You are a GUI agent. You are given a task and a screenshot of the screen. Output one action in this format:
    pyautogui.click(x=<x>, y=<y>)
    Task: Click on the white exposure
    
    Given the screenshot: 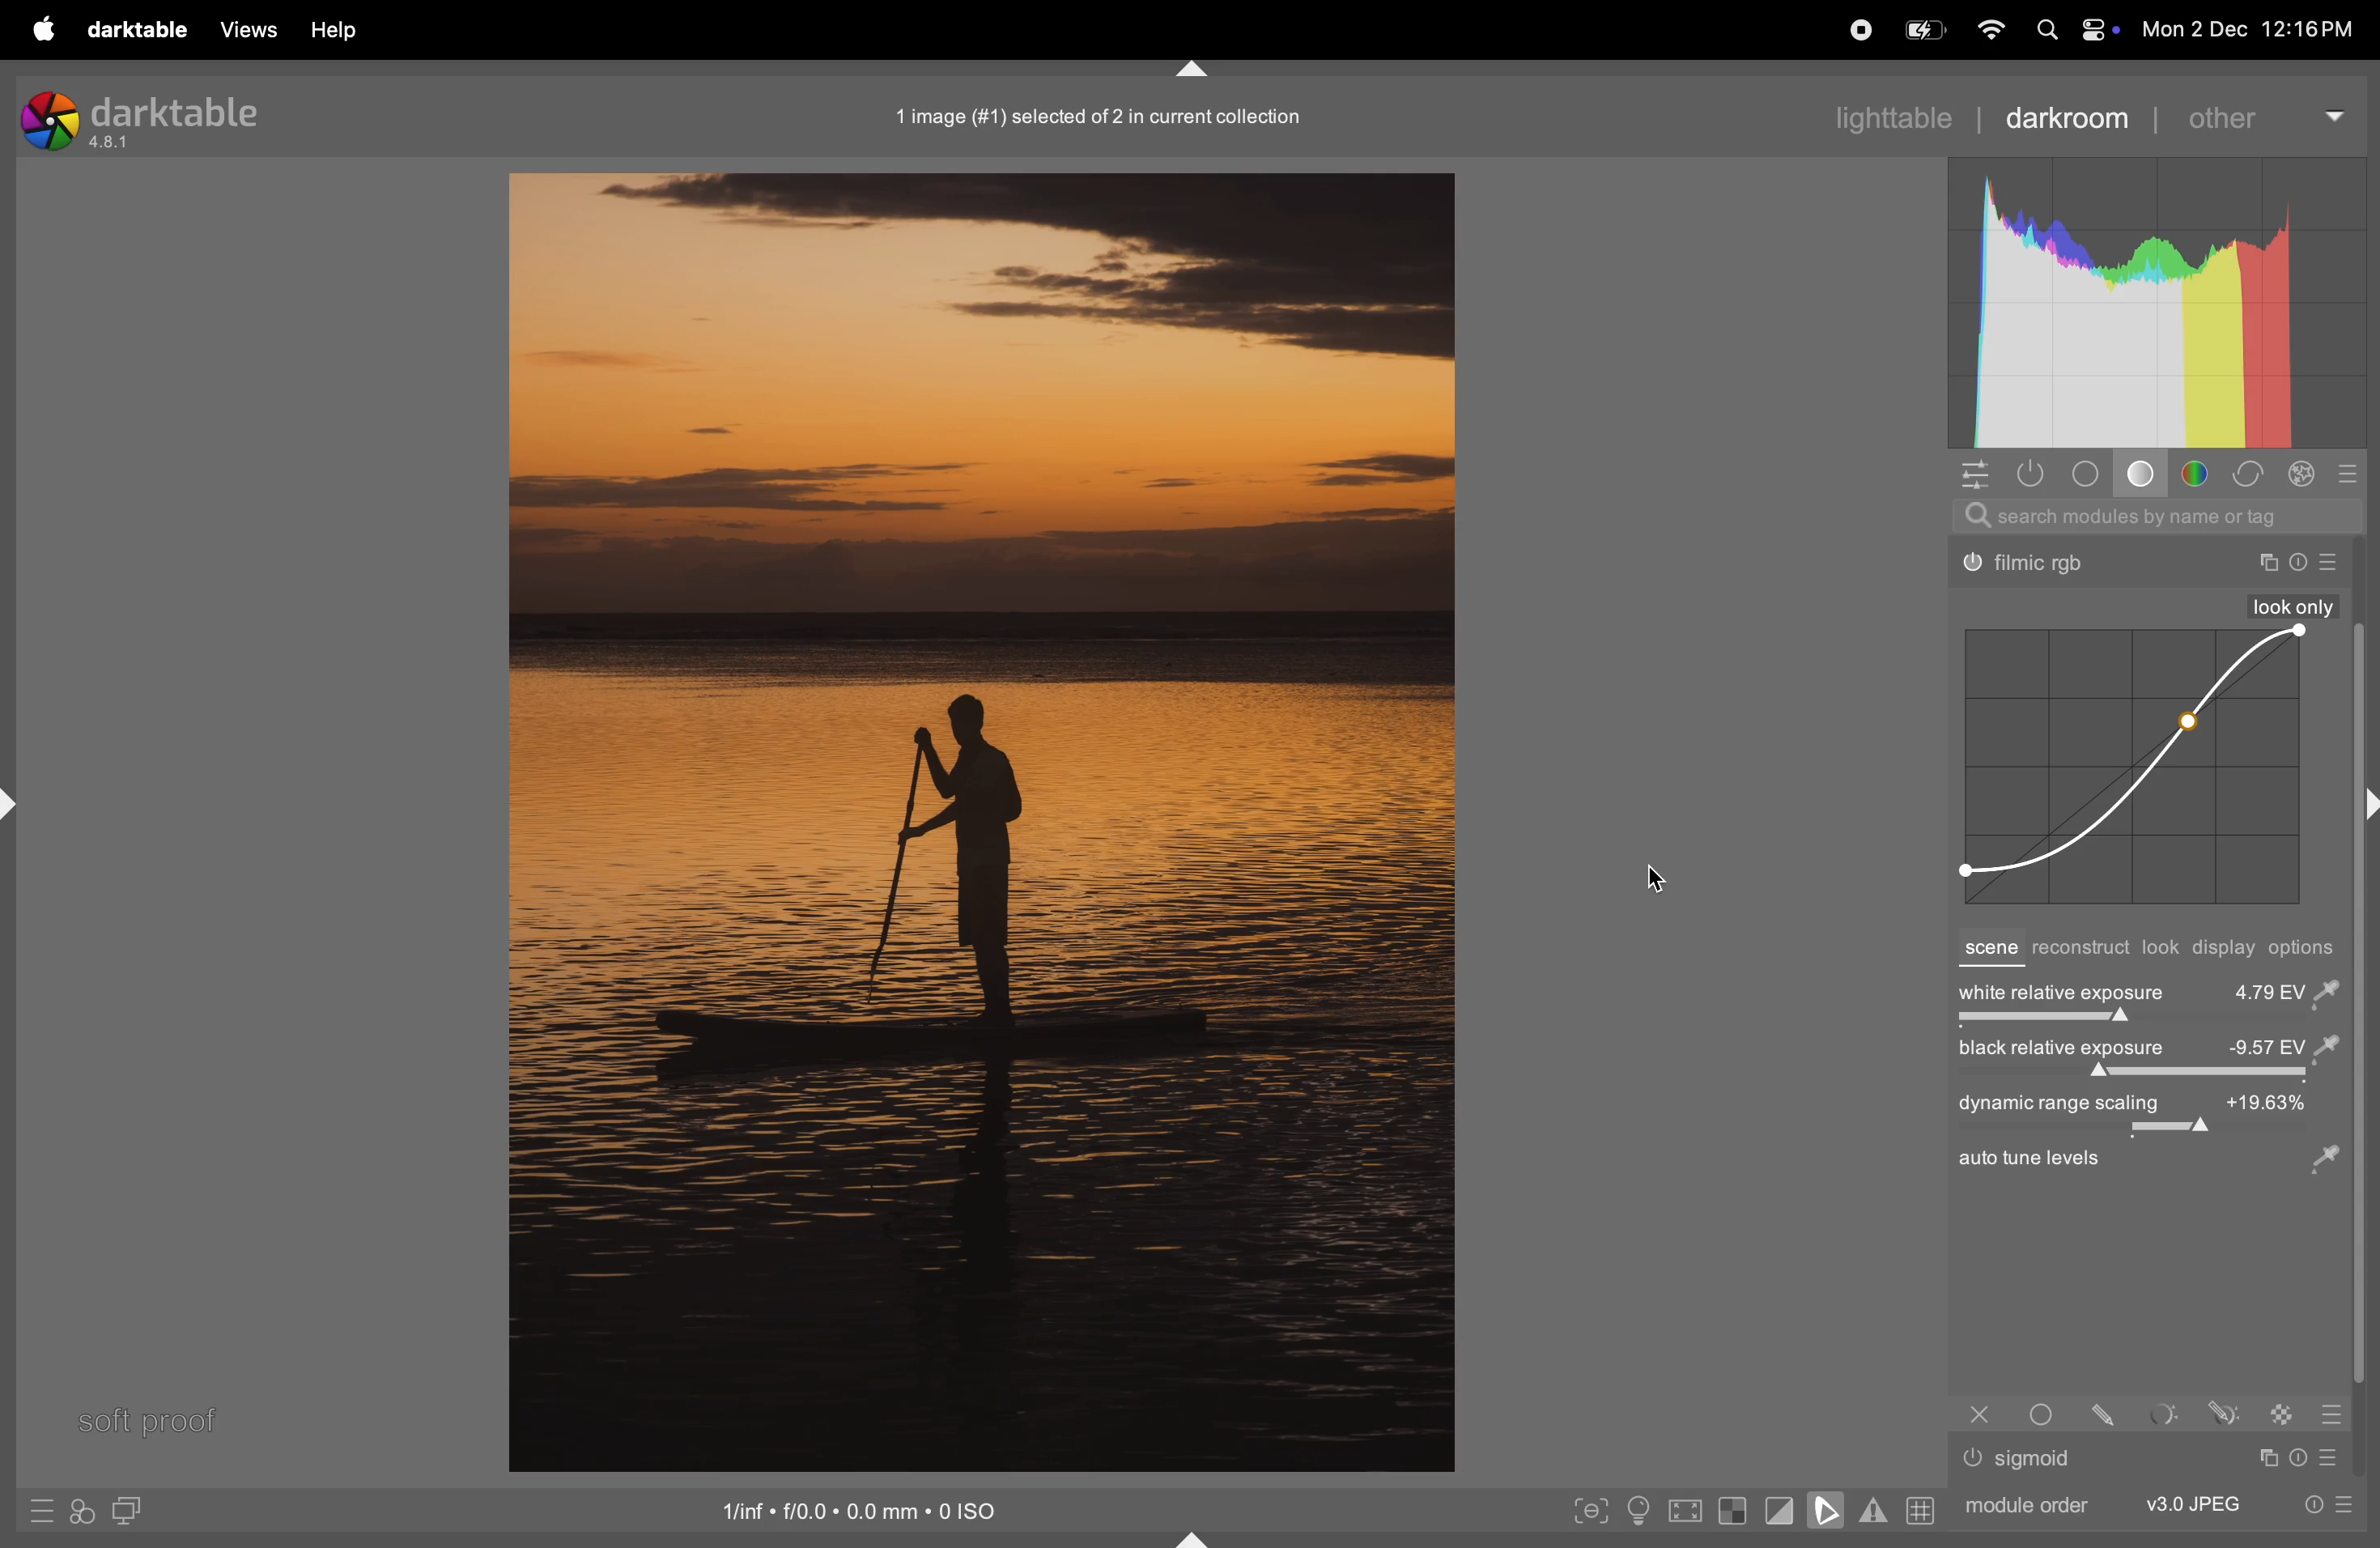 What is the action you would take?
    pyautogui.click(x=2148, y=990)
    